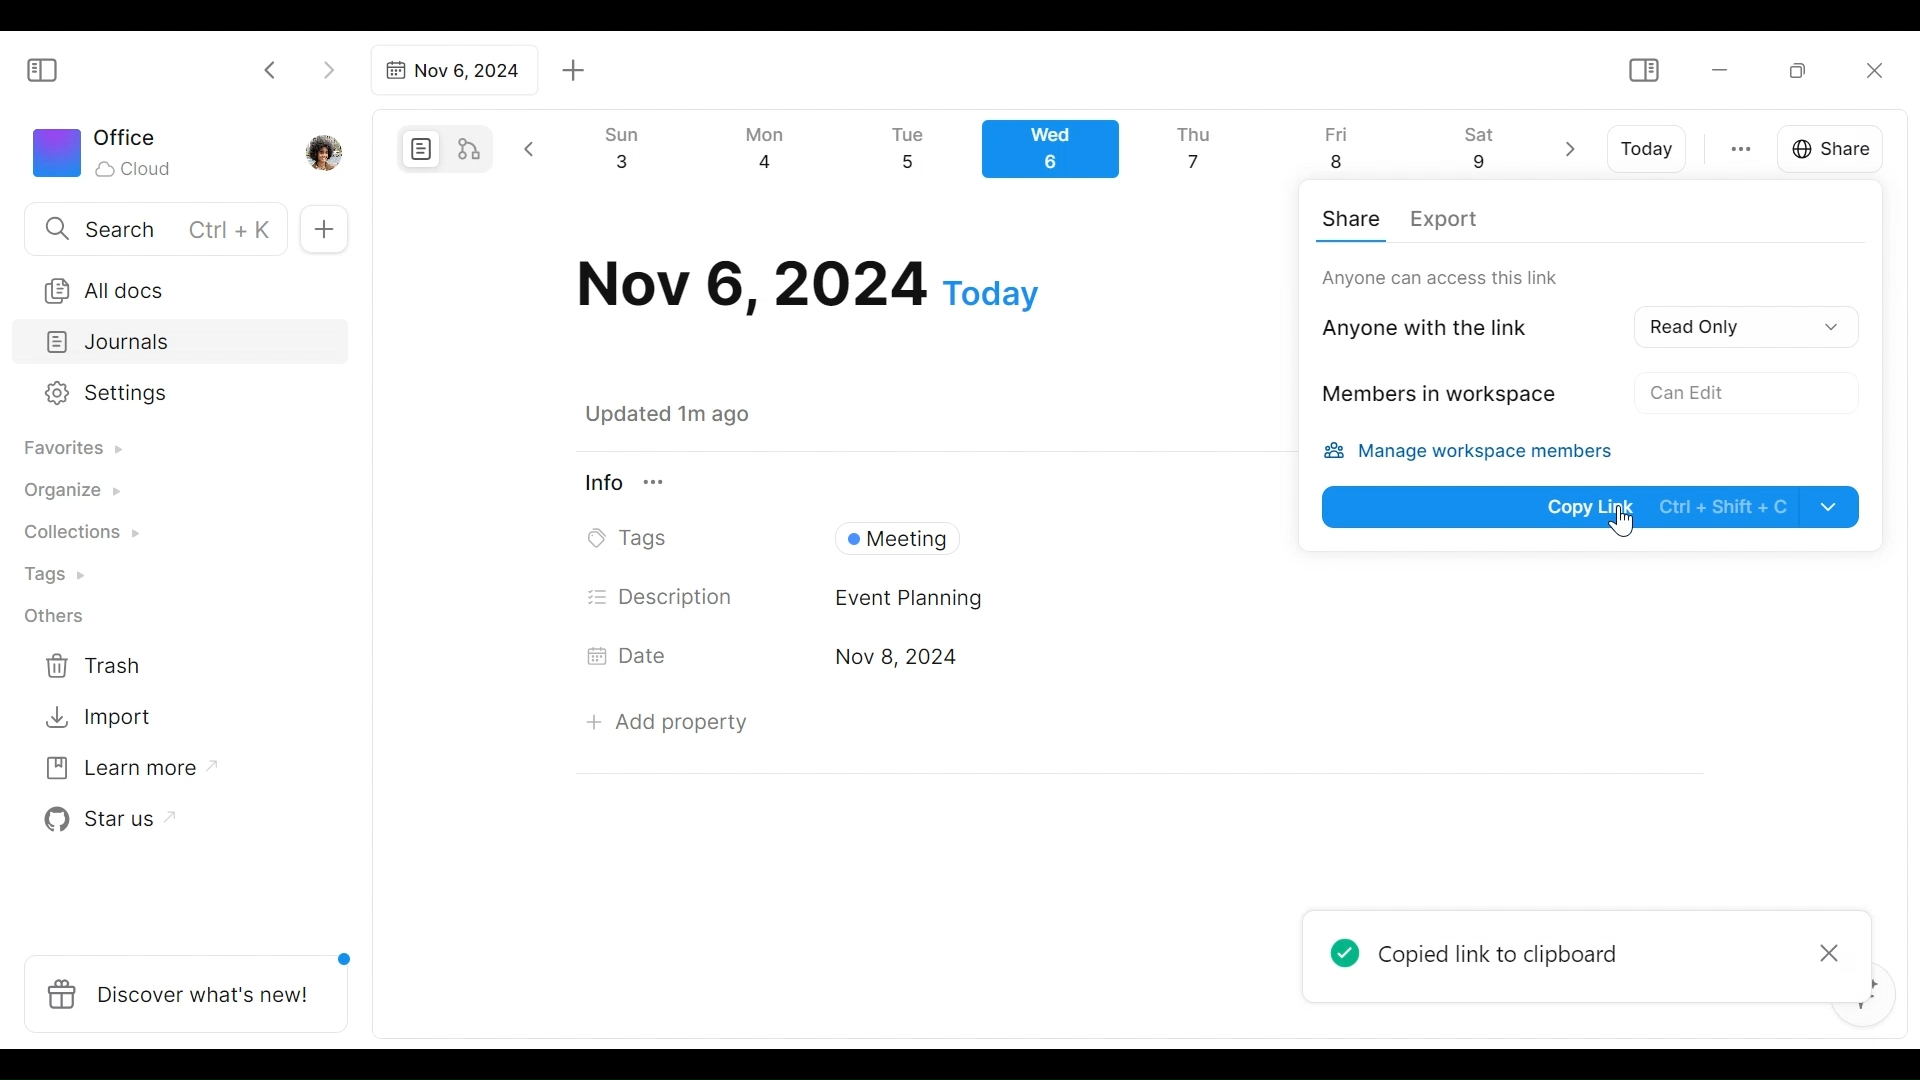  Describe the element at coordinates (106, 150) in the screenshot. I see `Workspace icon` at that location.